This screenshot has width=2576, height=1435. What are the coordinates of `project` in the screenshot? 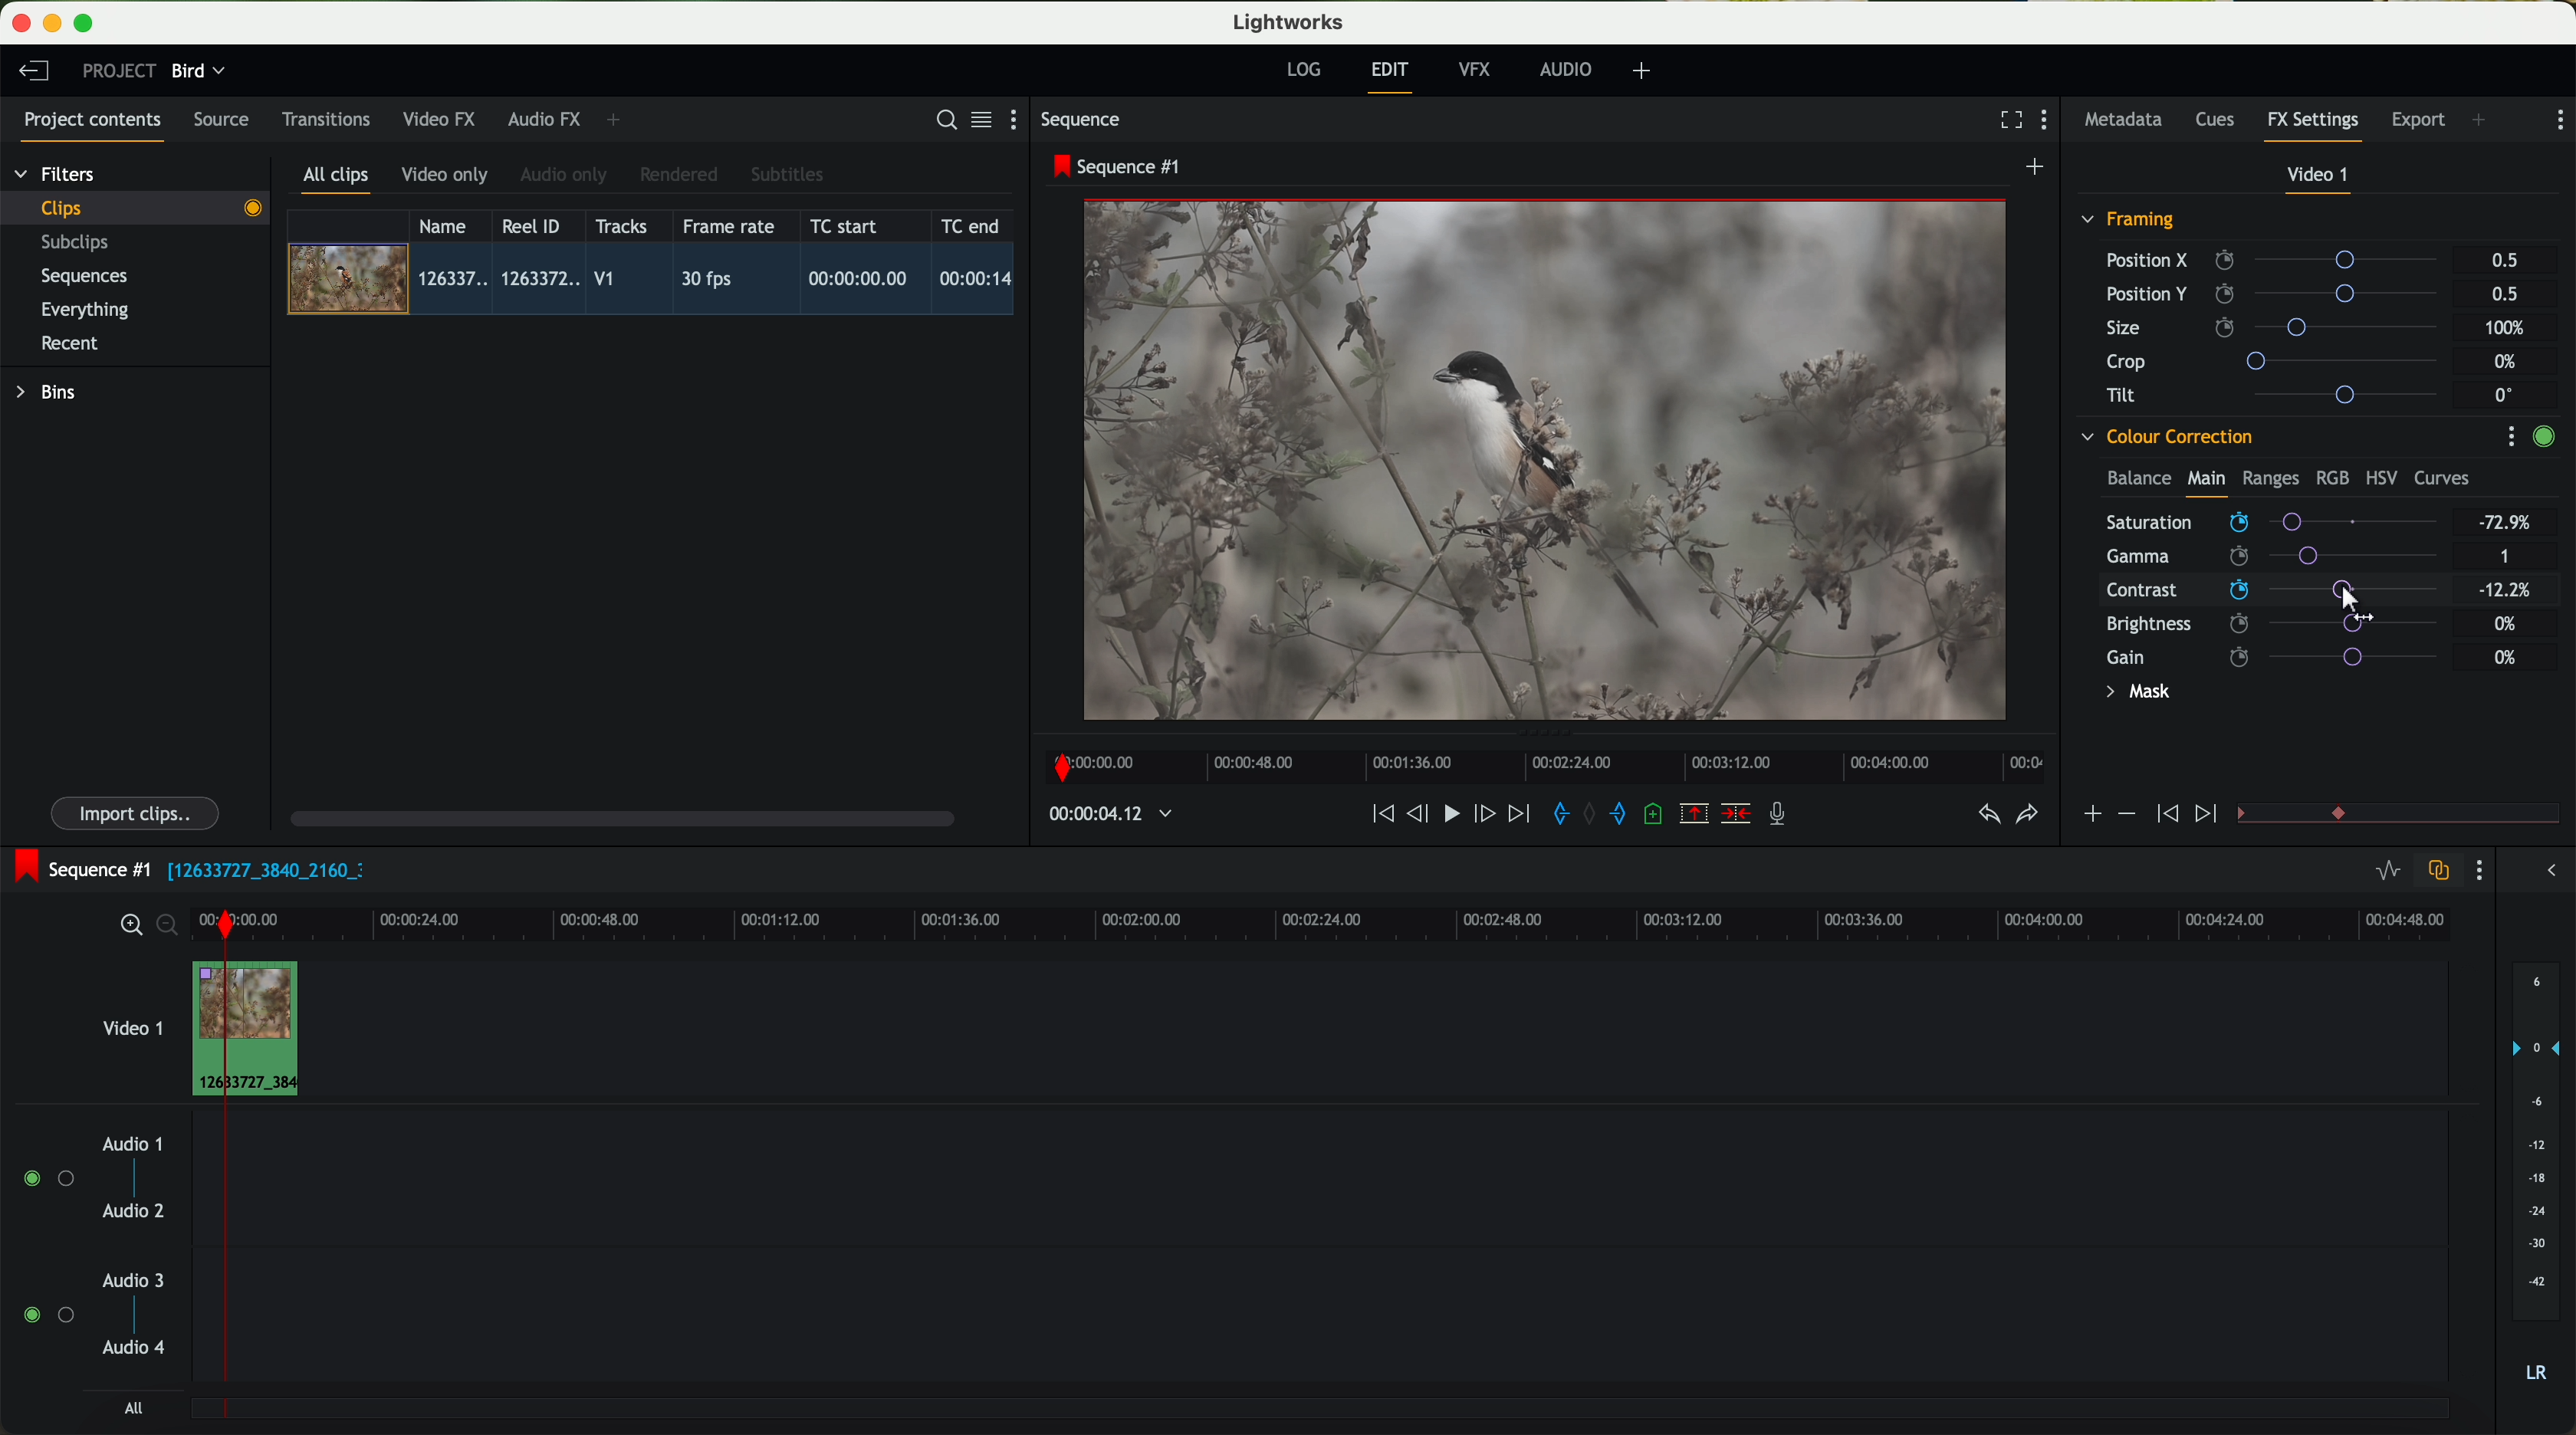 It's located at (119, 70).